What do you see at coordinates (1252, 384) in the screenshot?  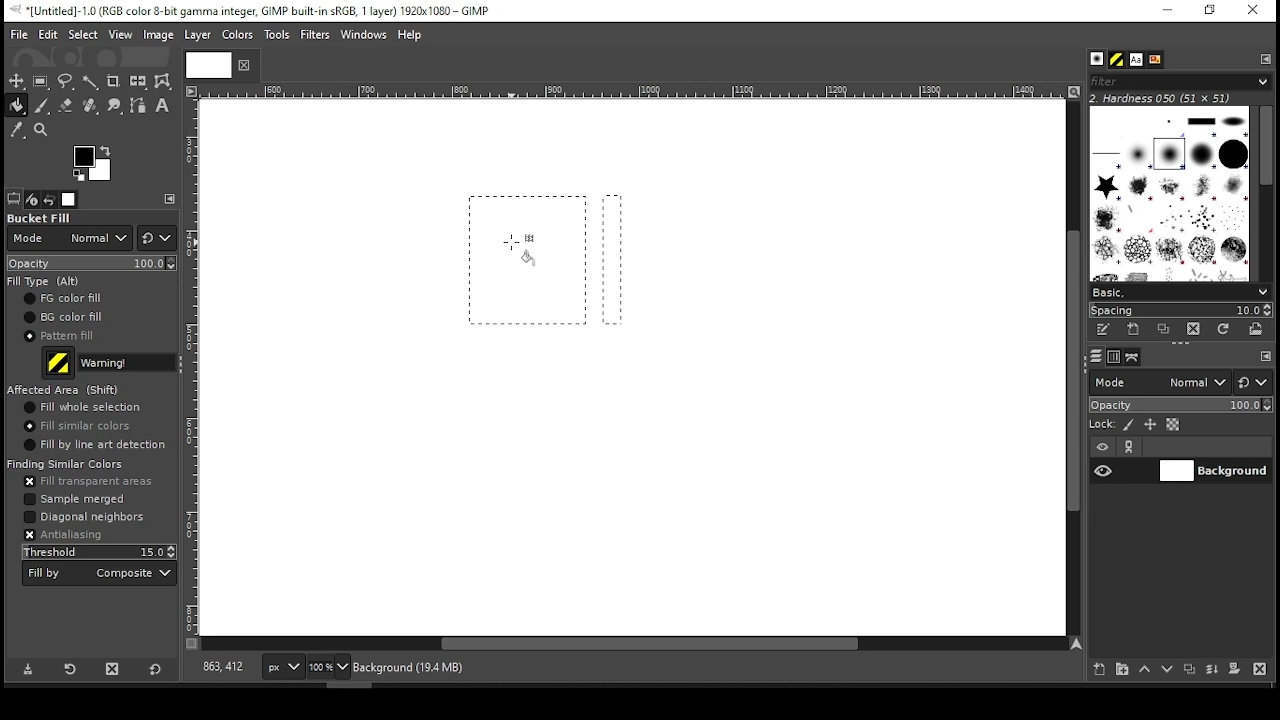 I see `switch to other mode groups` at bounding box center [1252, 384].